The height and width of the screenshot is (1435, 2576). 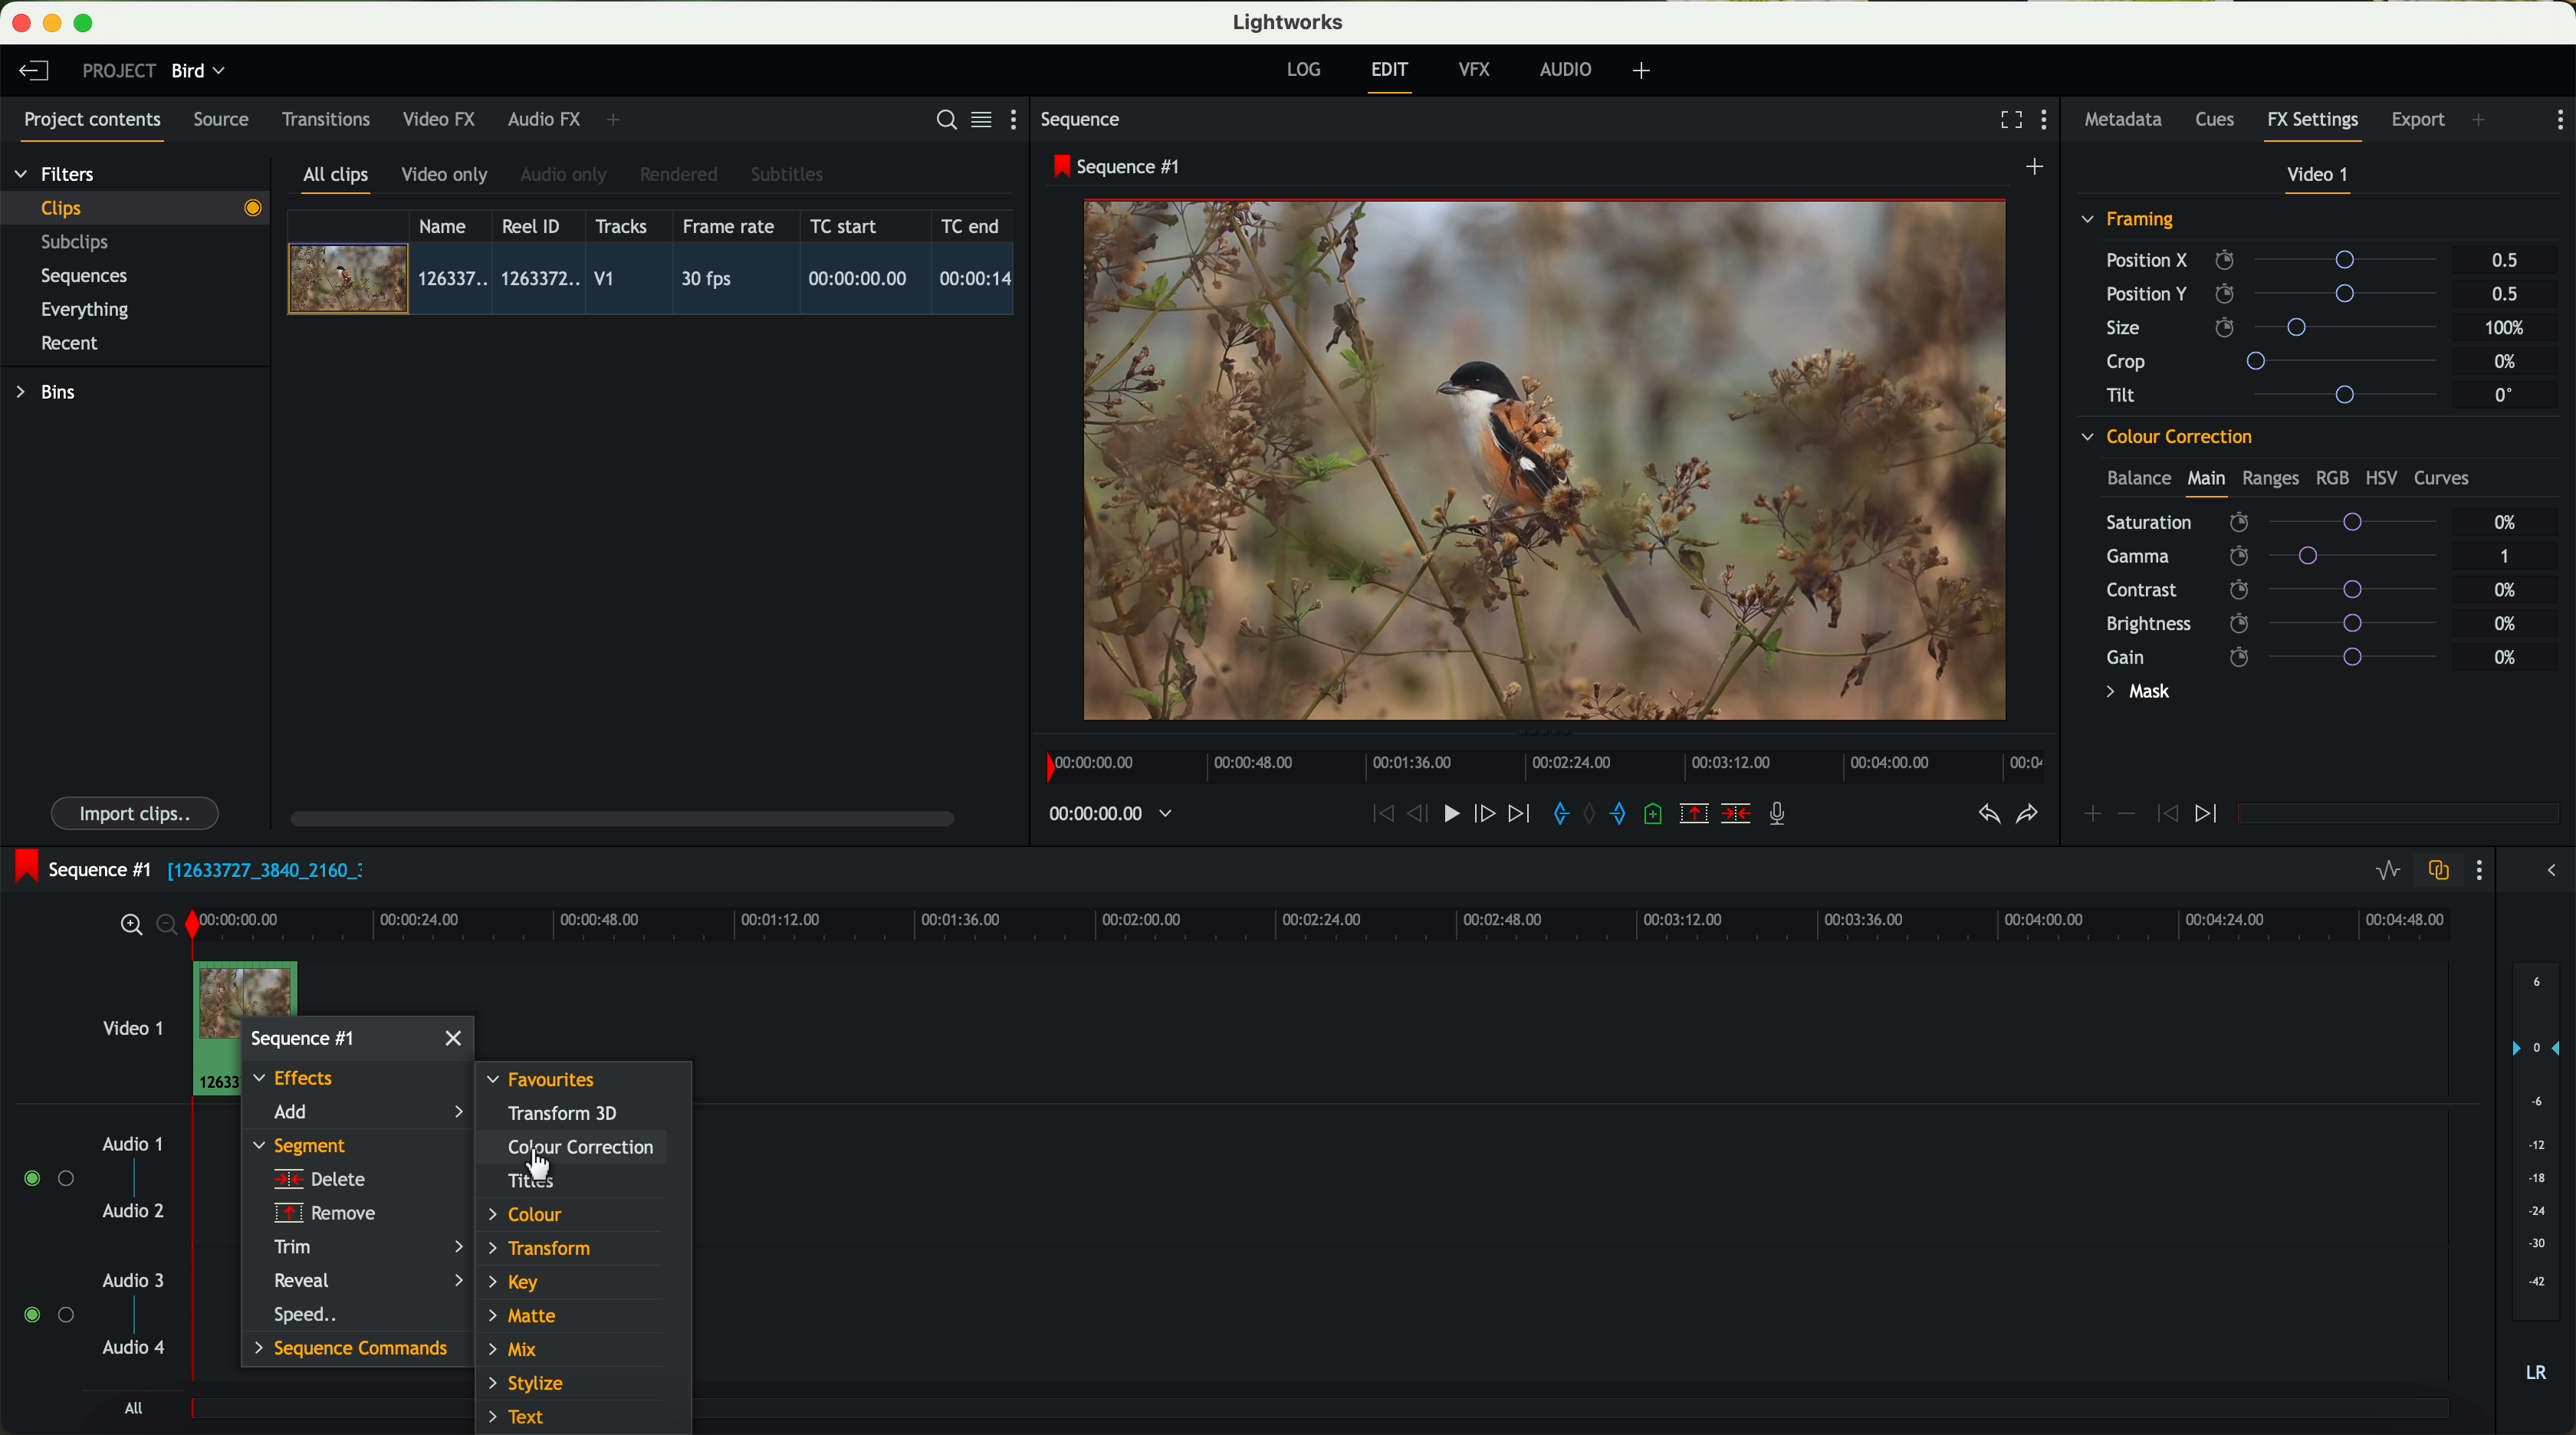 I want to click on maximize program, so click(x=87, y=24).